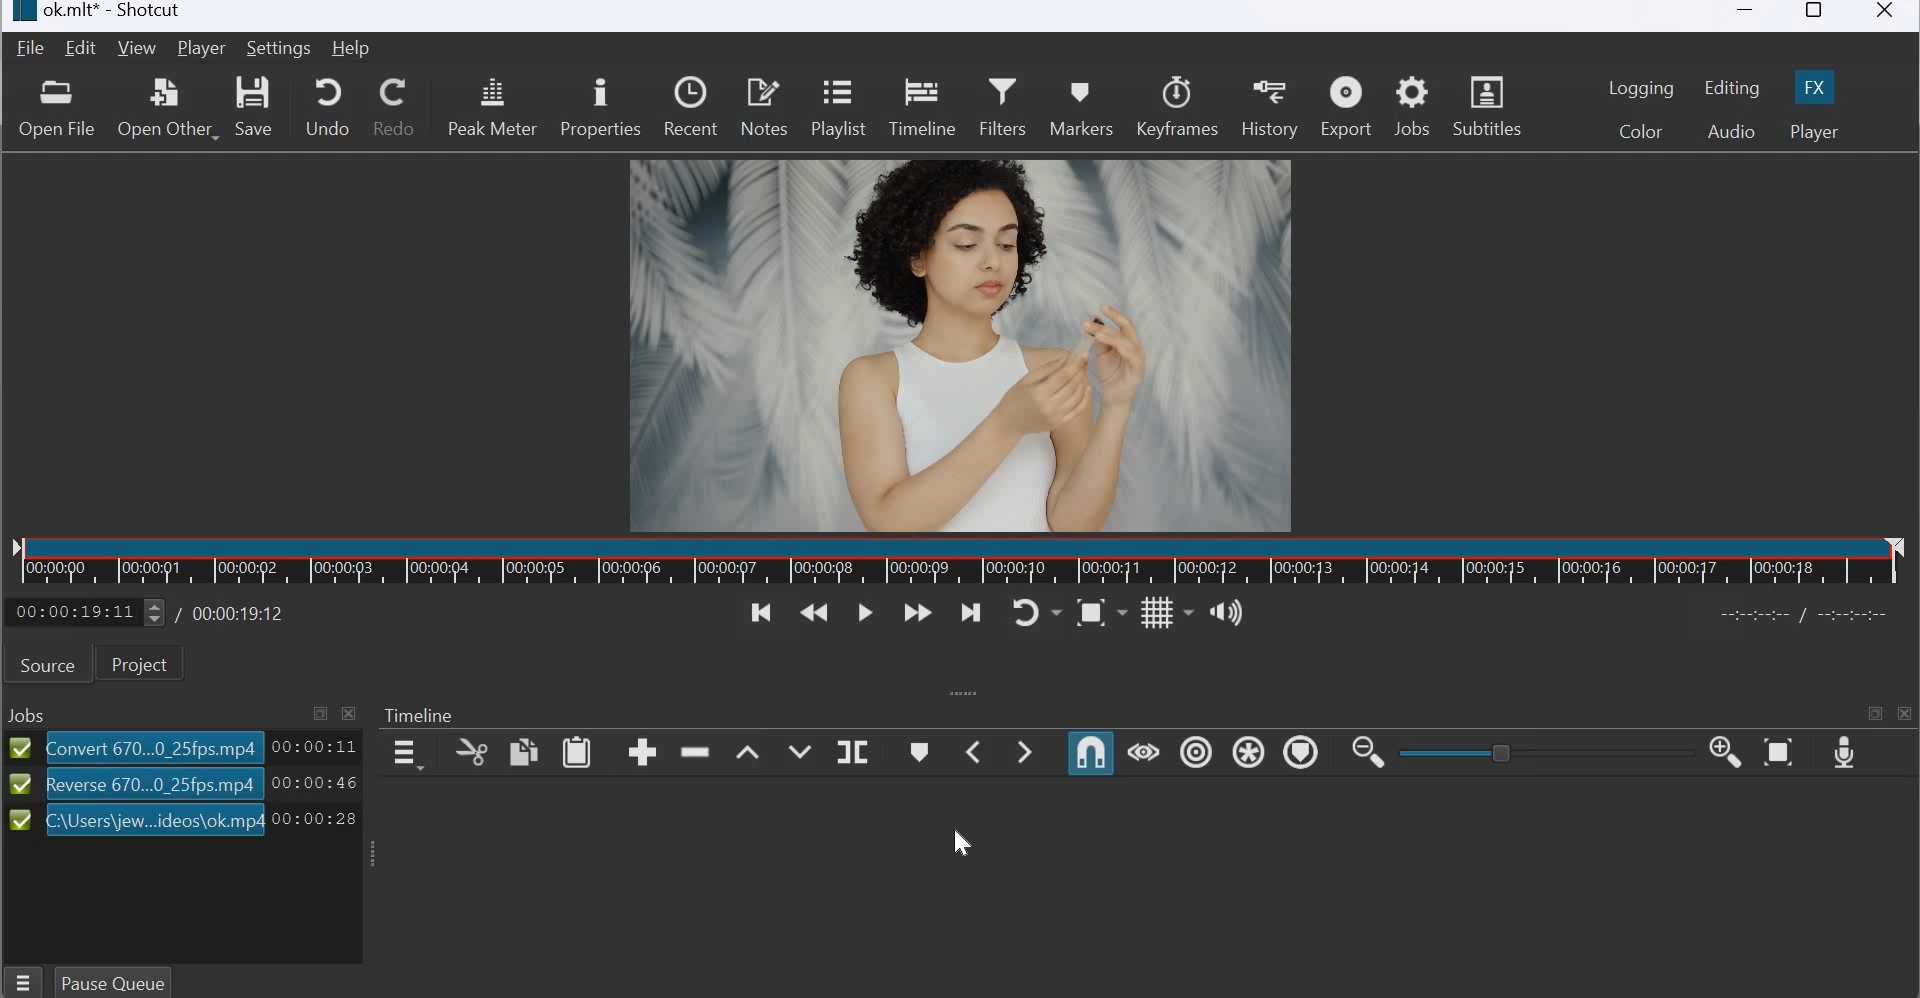 This screenshot has height=998, width=1920. What do you see at coordinates (577, 753) in the screenshot?
I see `paste` at bounding box center [577, 753].